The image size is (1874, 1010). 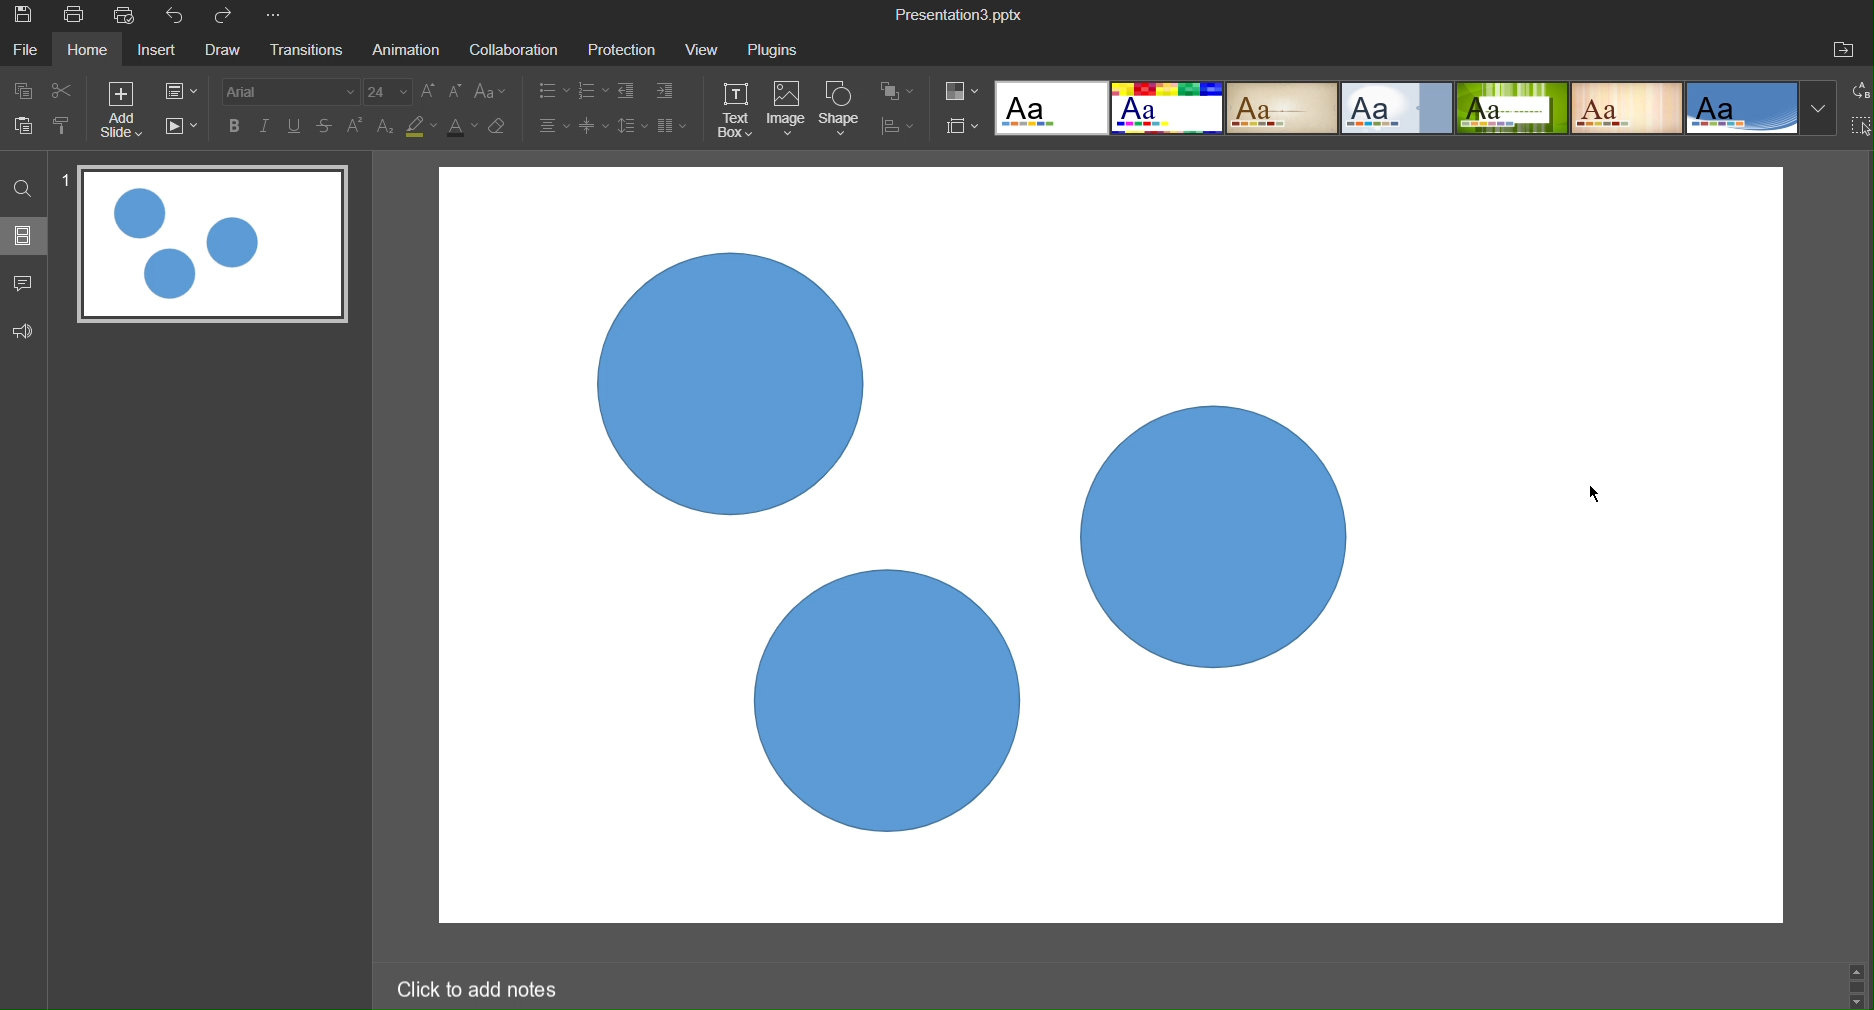 I want to click on Scroll down , so click(x=1858, y=1003).